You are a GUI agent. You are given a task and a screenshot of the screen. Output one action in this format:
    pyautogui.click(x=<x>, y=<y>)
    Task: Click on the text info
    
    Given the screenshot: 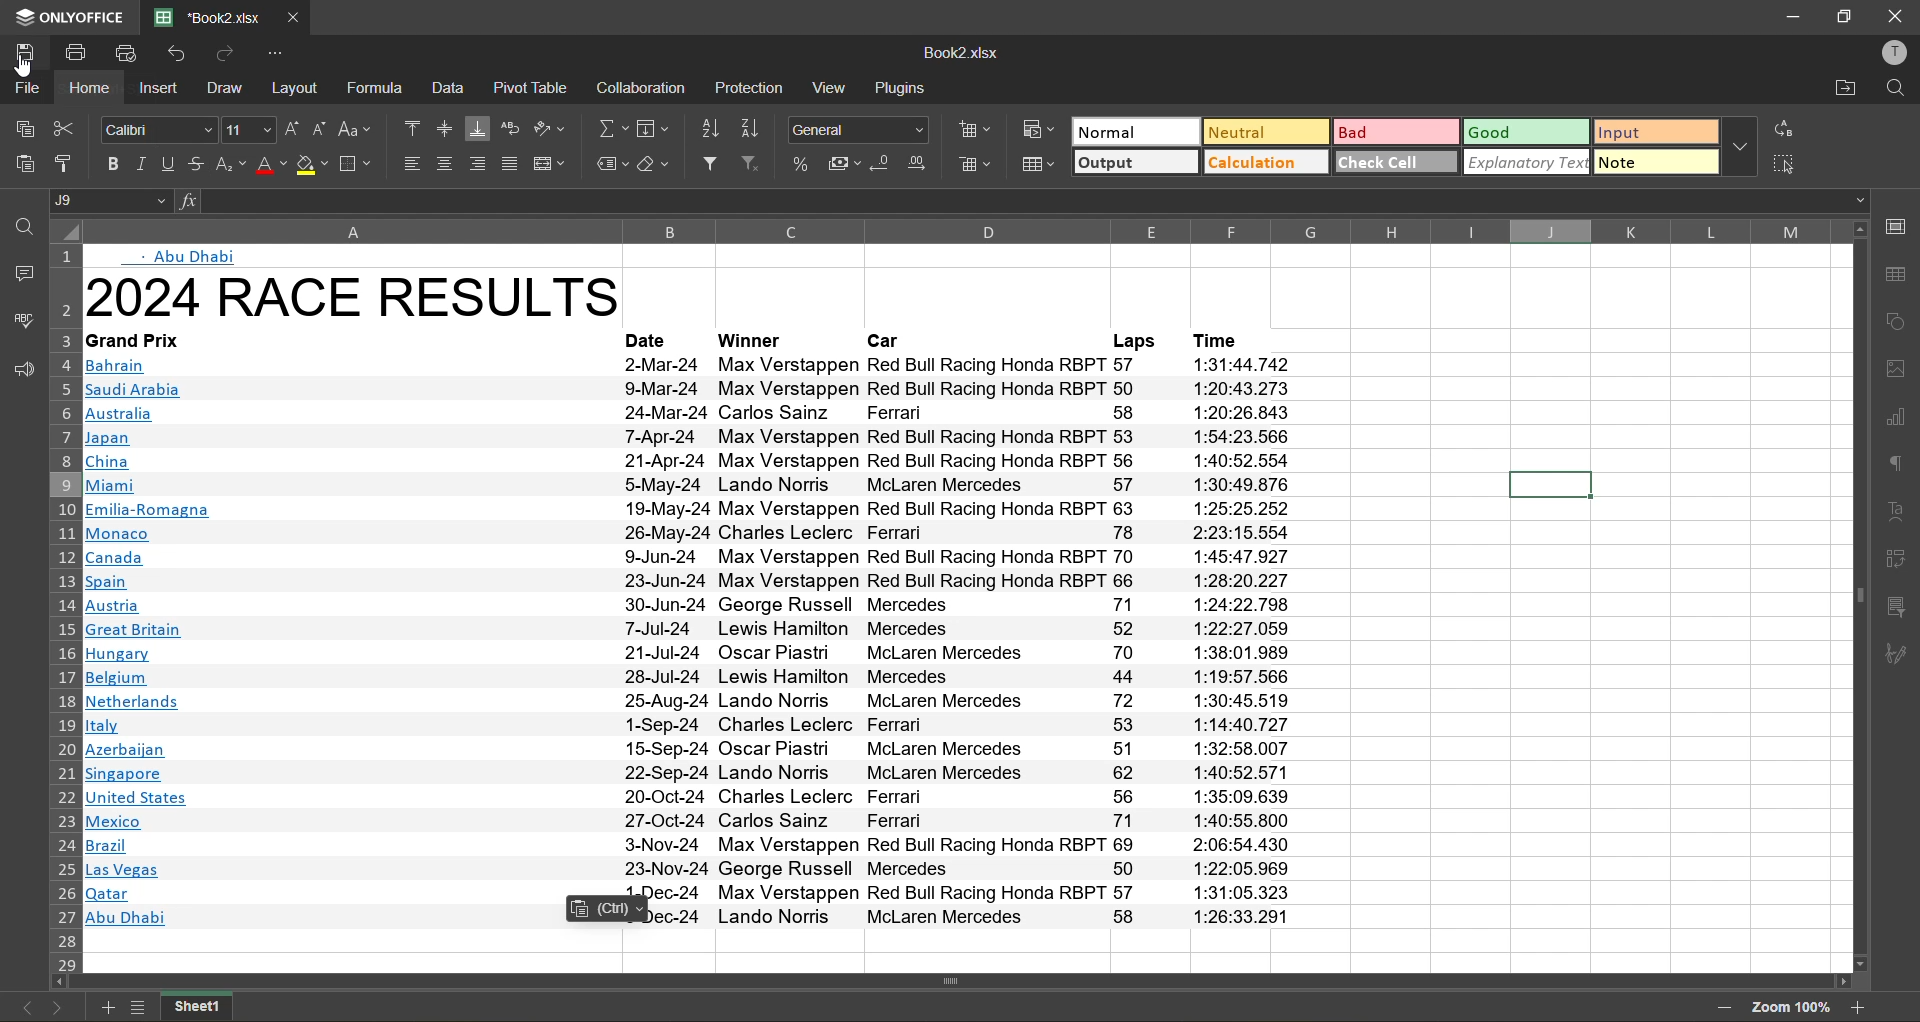 What is the action you would take?
    pyautogui.click(x=697, y=798)
    